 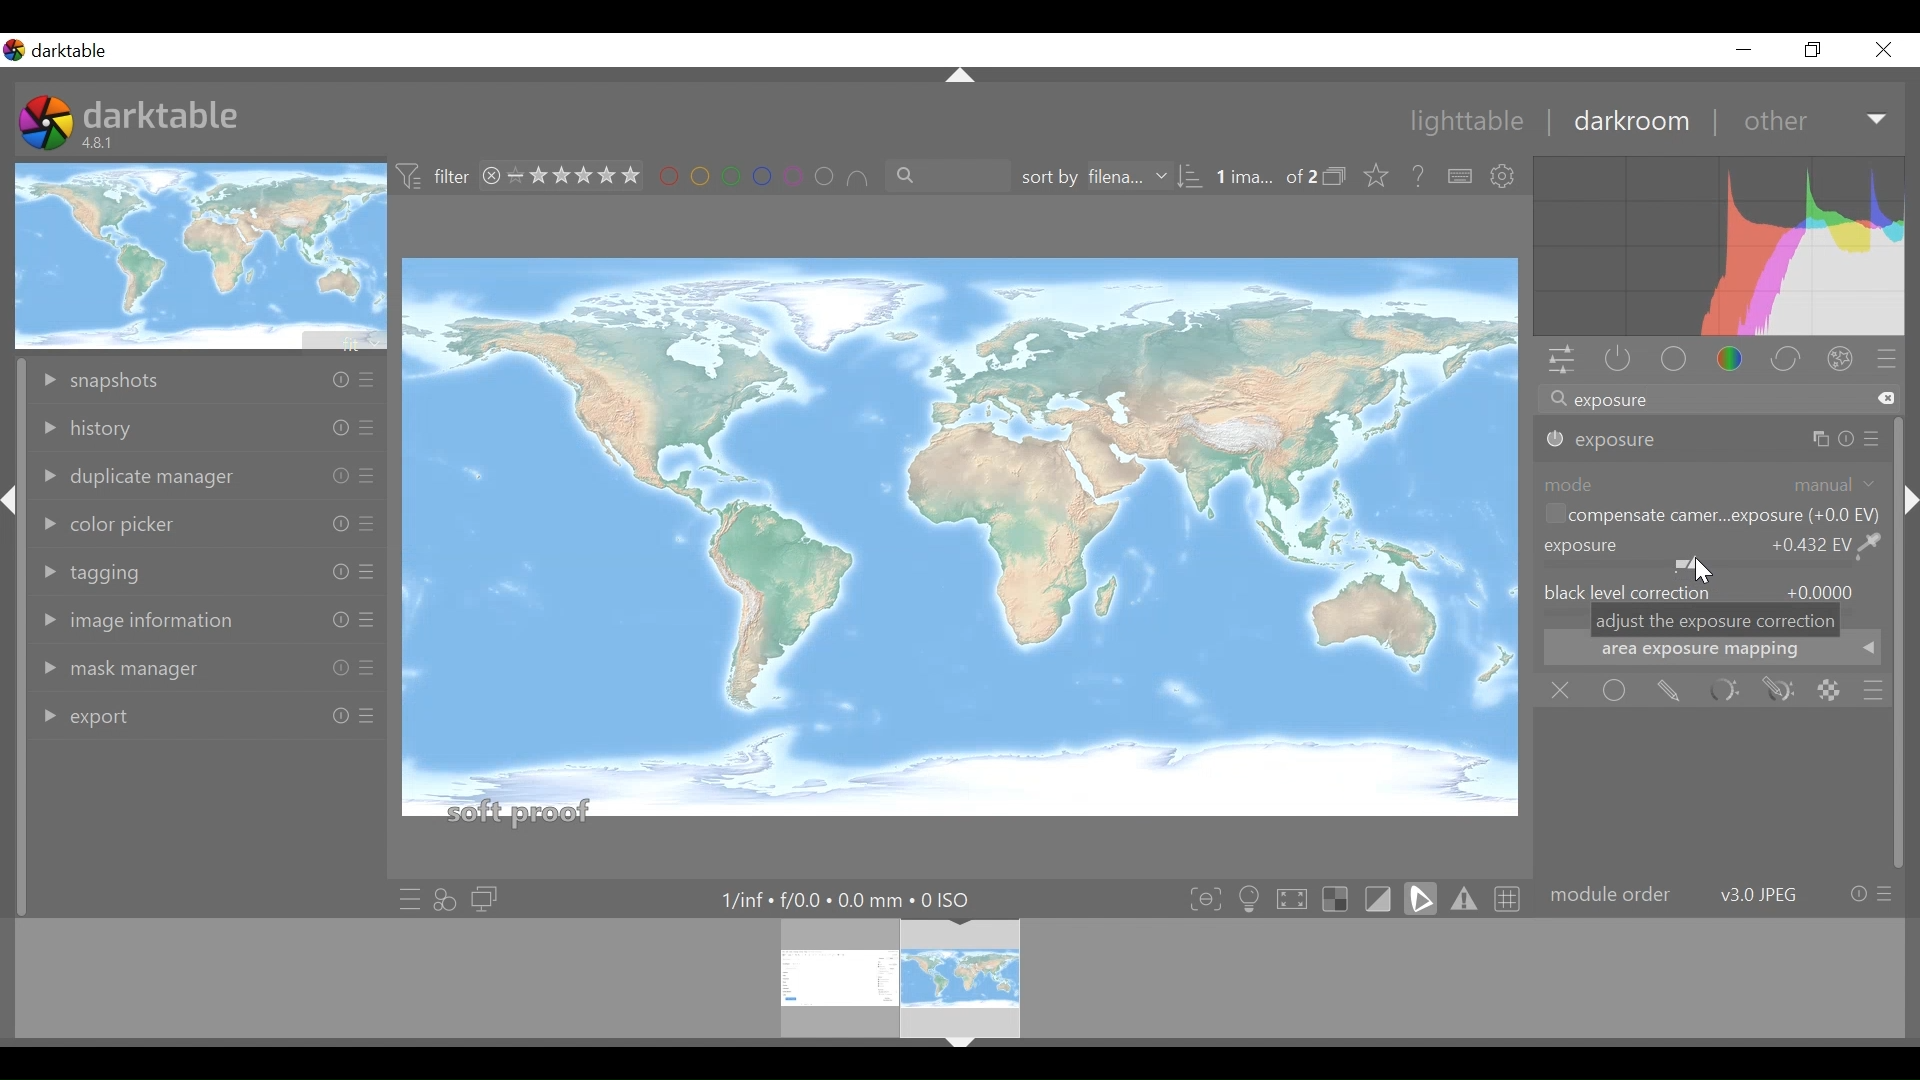 I want to click on , so click(x=336, y=380).